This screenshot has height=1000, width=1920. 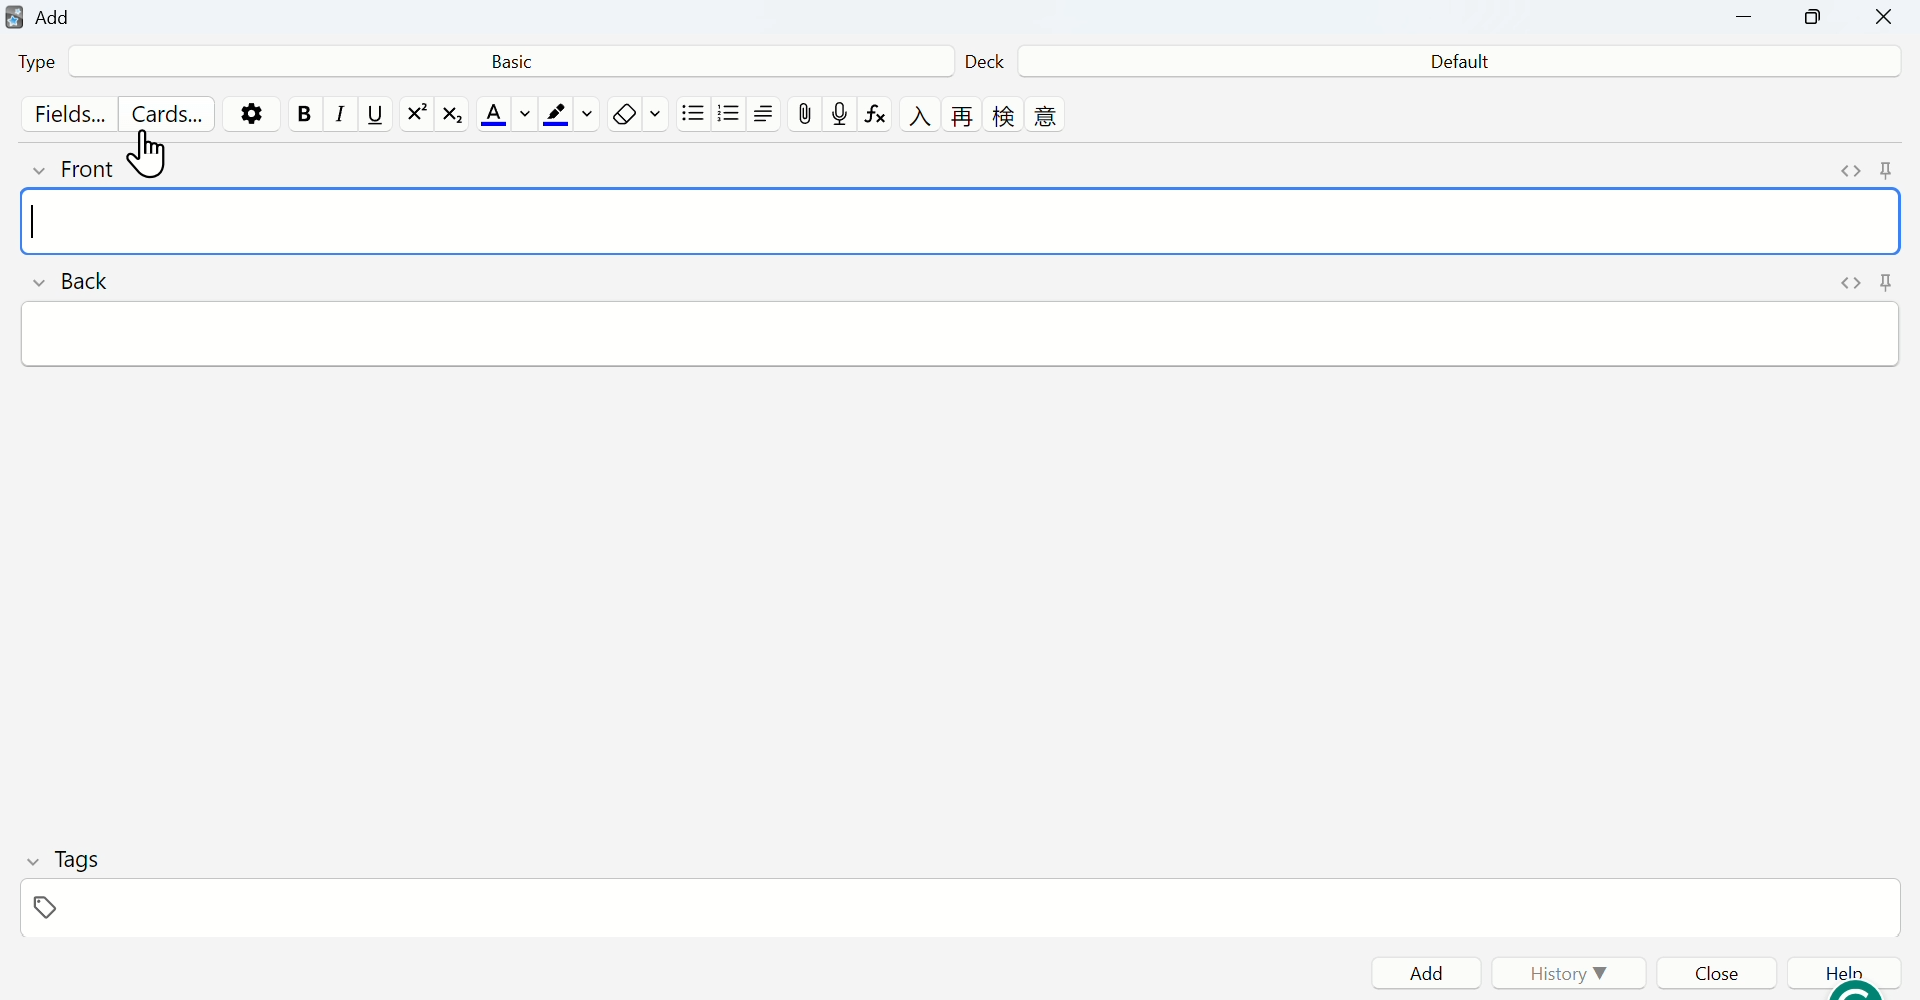 What do you see at coordinates (74, 171) in the screenshot?
I see `front` at bounding box center [74, 171].